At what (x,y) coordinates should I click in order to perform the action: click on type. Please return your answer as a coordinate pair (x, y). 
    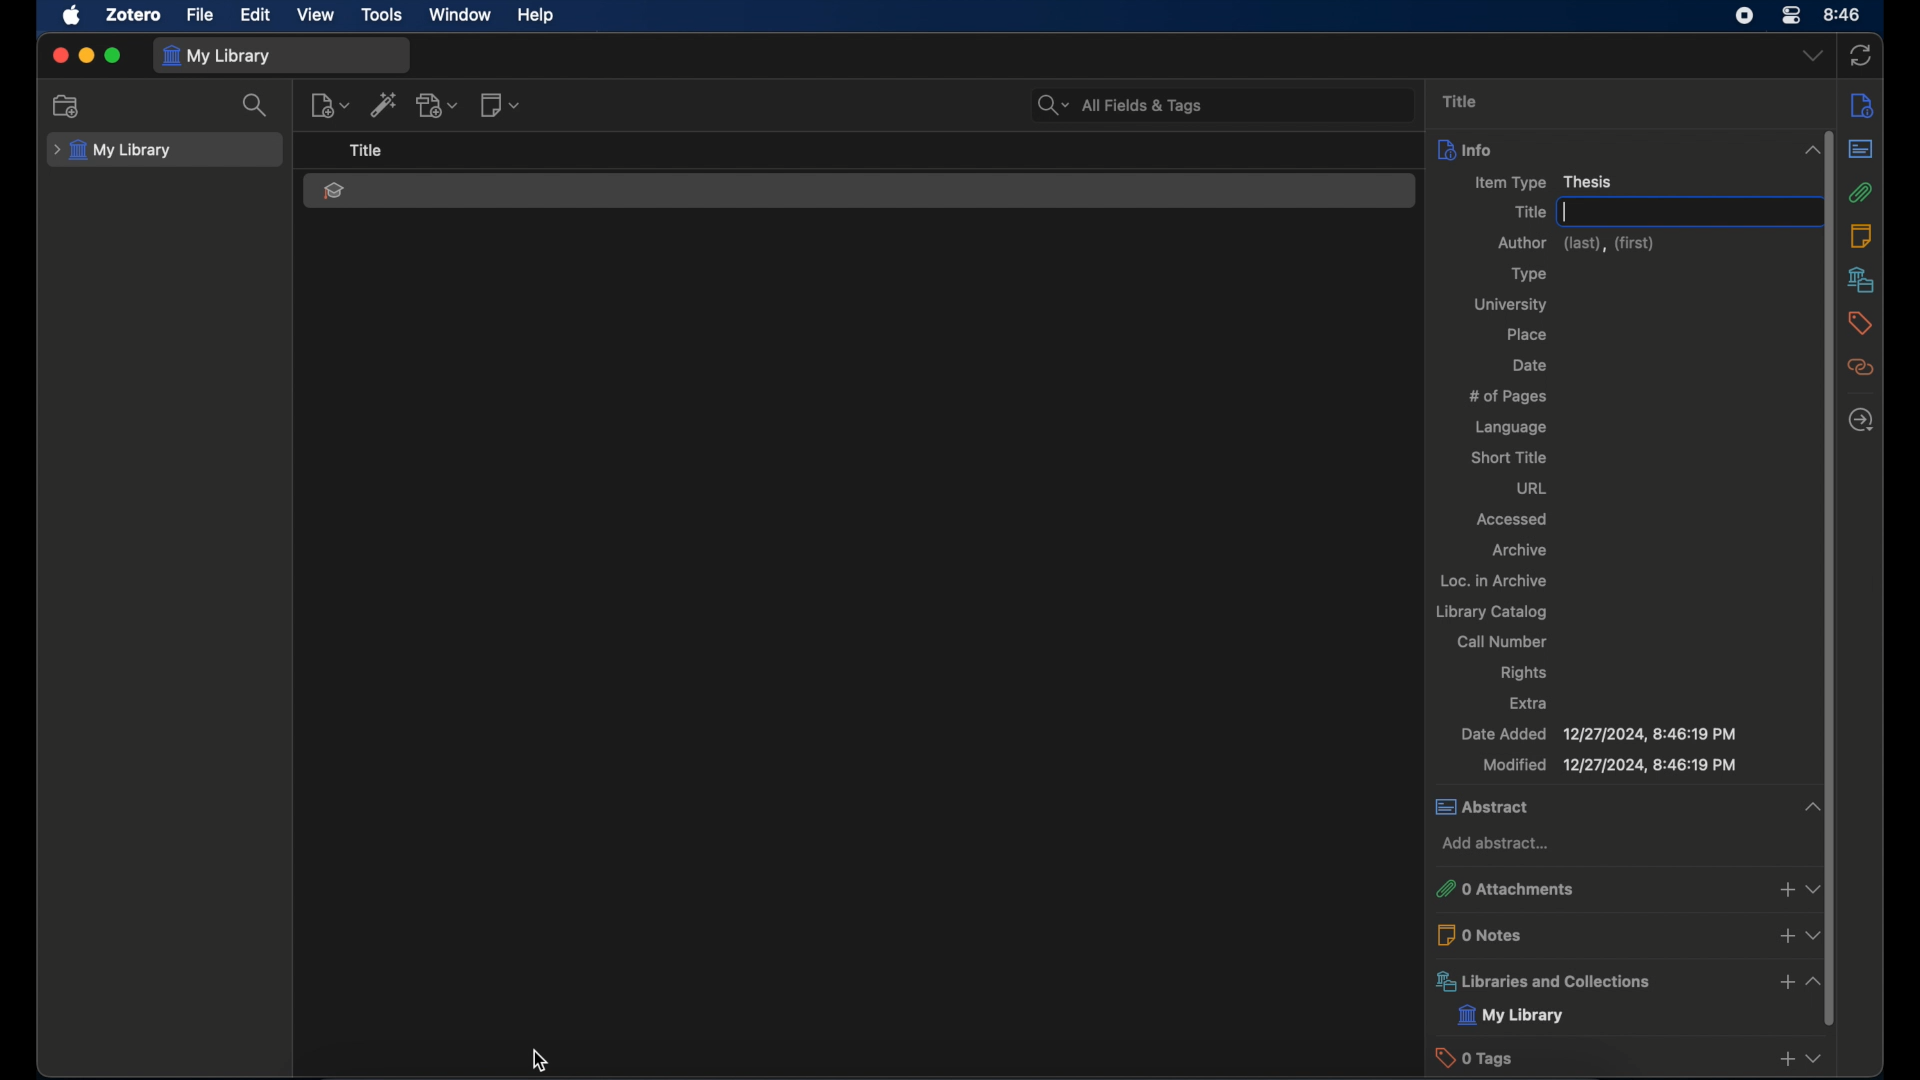
    Looking at the image, I should click on (1526, 276).